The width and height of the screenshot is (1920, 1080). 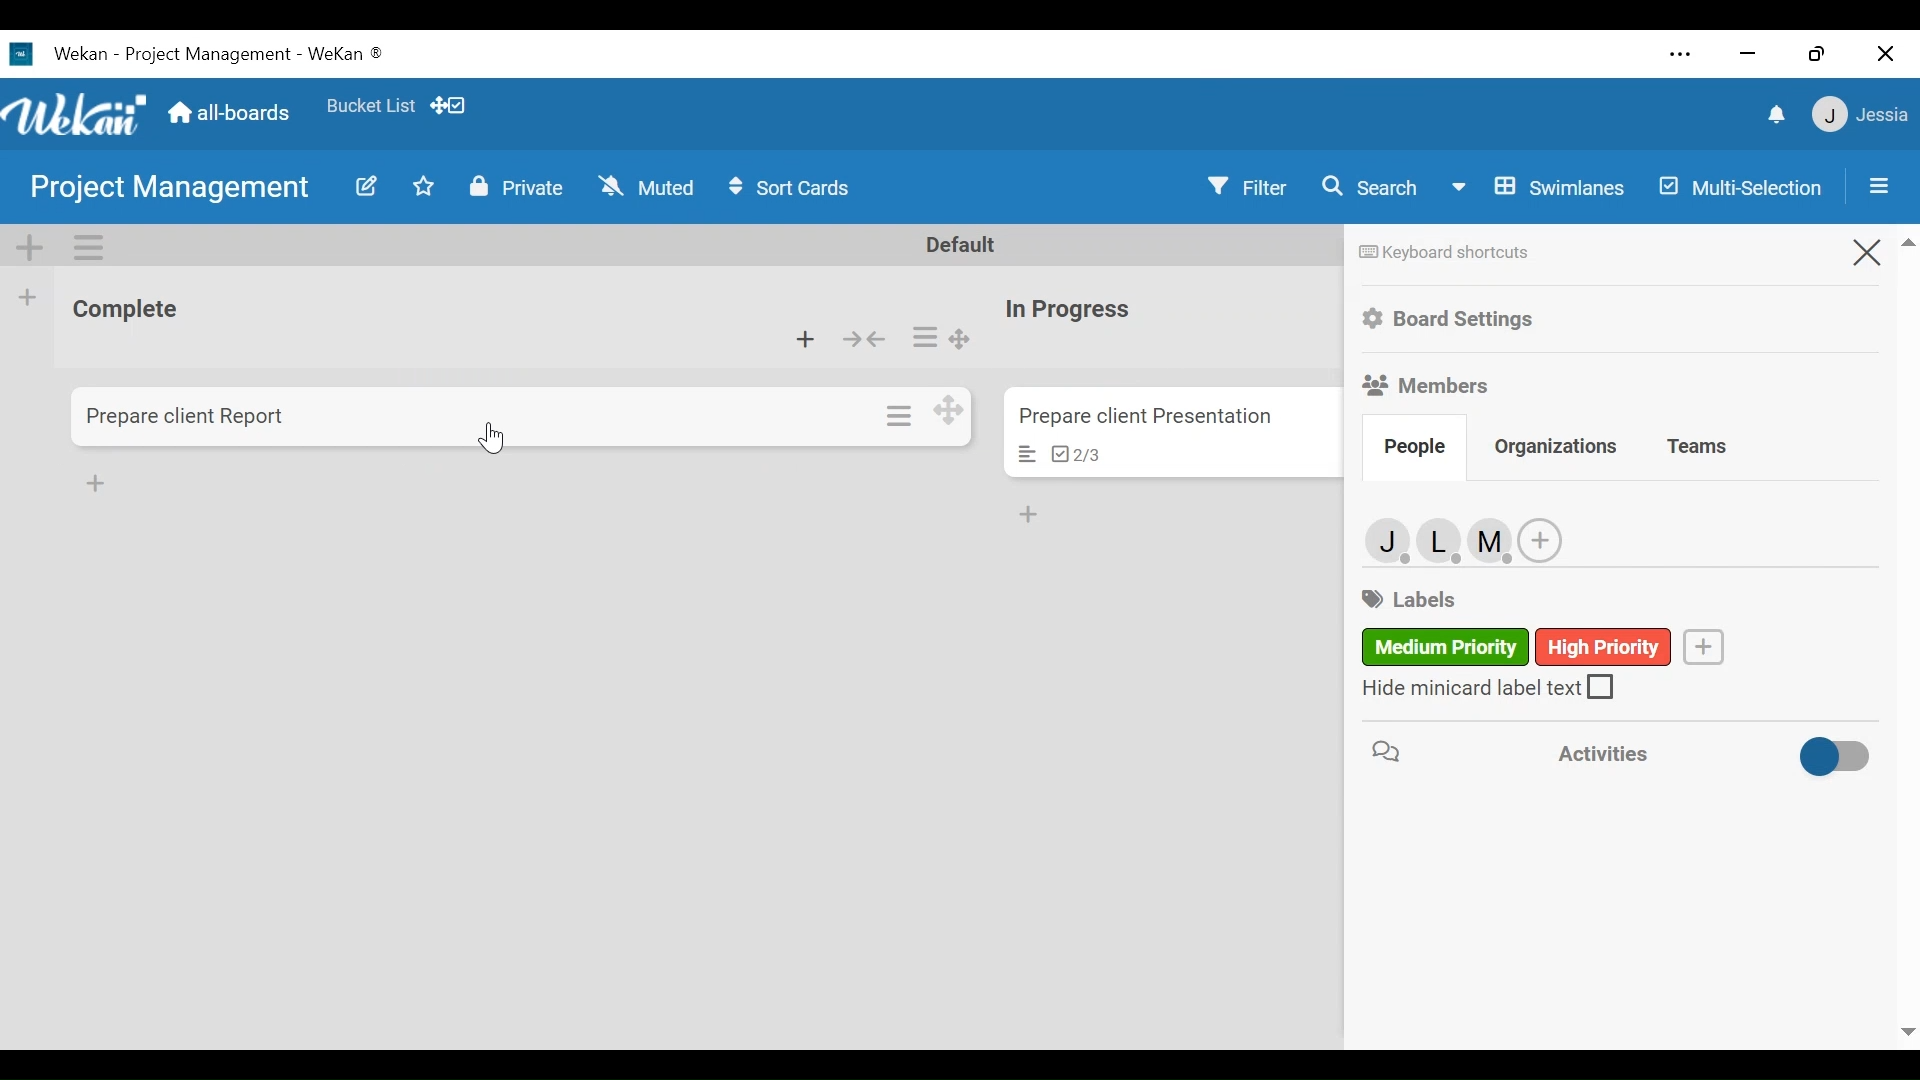 I want to click on Settings and more, so click(x=1682, y=55).